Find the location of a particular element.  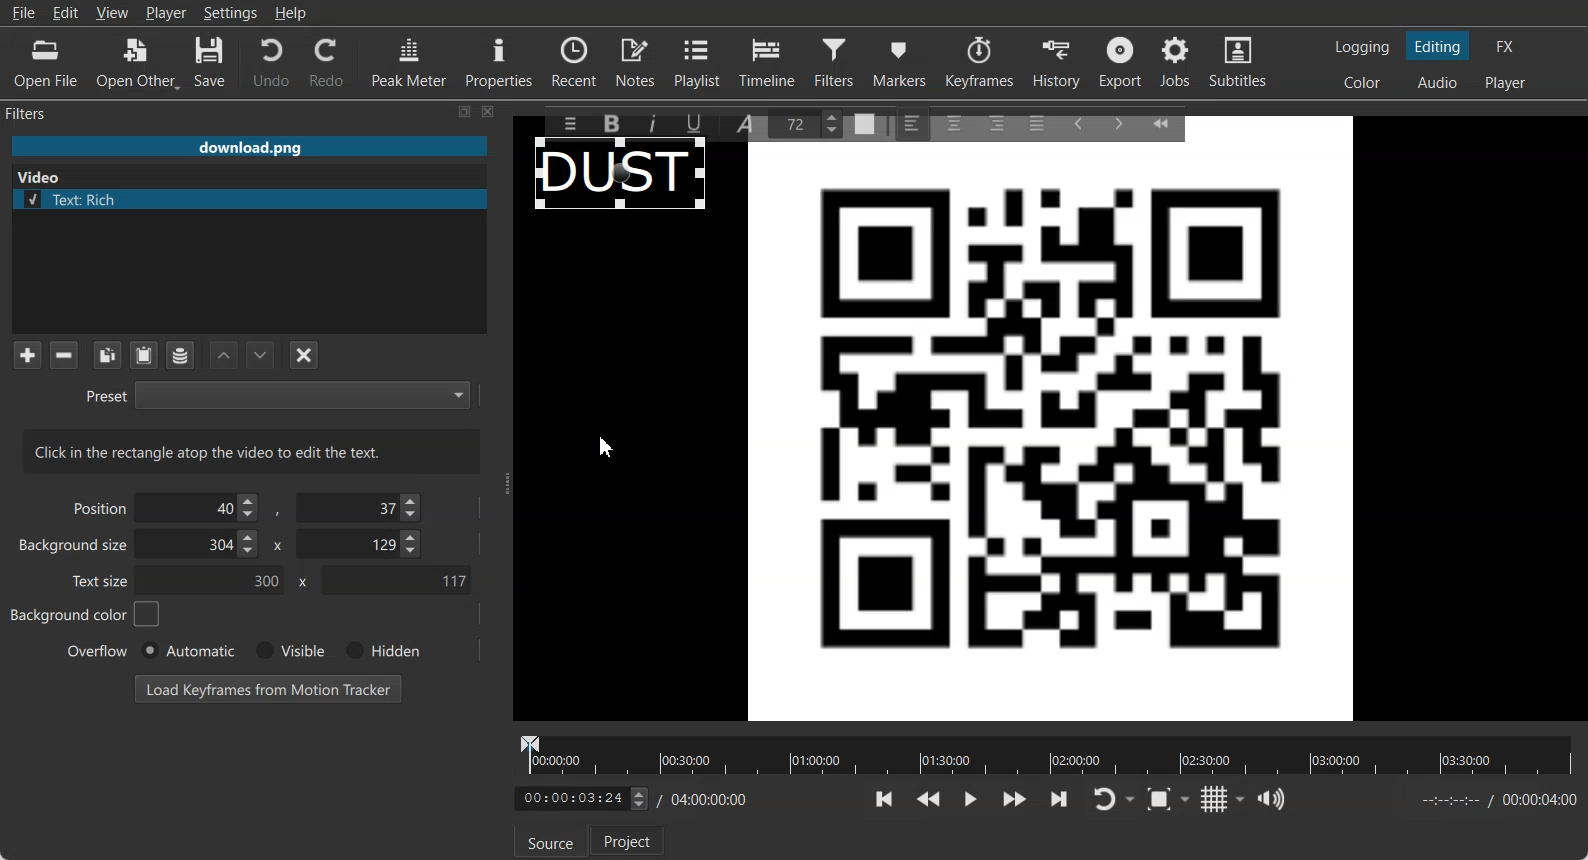

Text rich file is located at coordinates (257, 199).